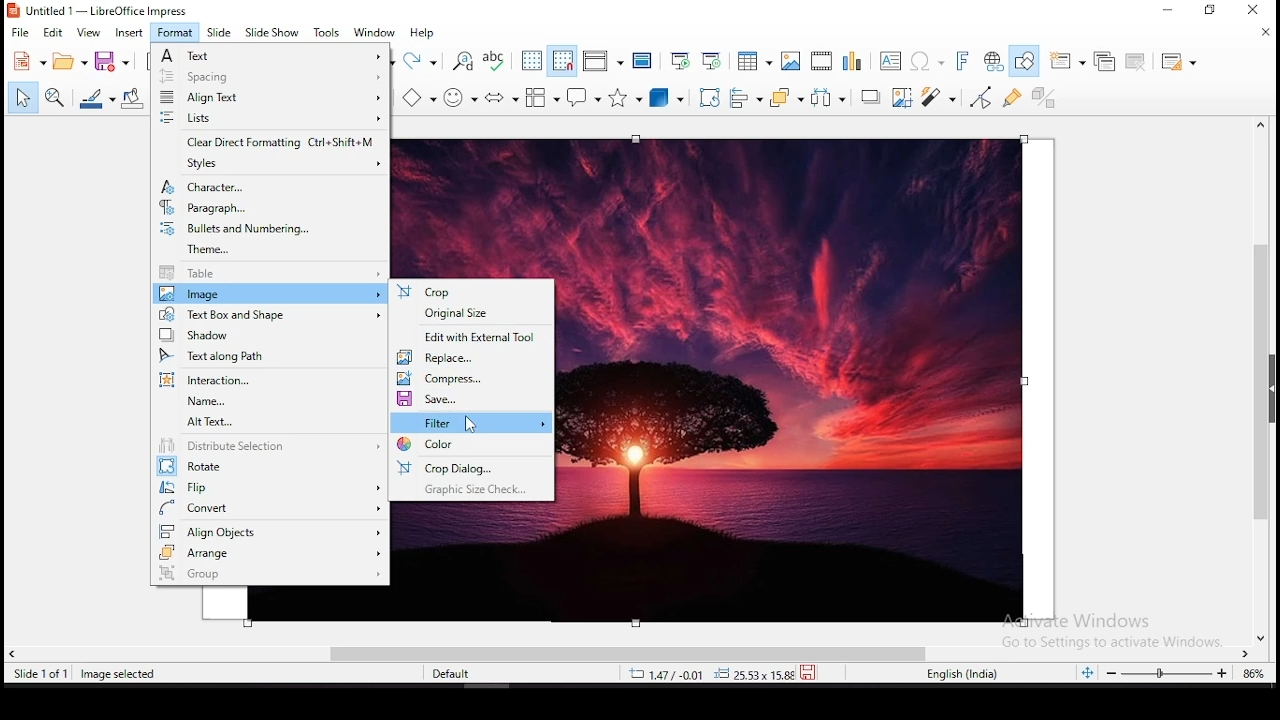 The width and height of the screenshot is (1280, 720). What do you see at coordinates (792, 62) in the screenshot?
I see `insert image` at bounding box center [792, 62].